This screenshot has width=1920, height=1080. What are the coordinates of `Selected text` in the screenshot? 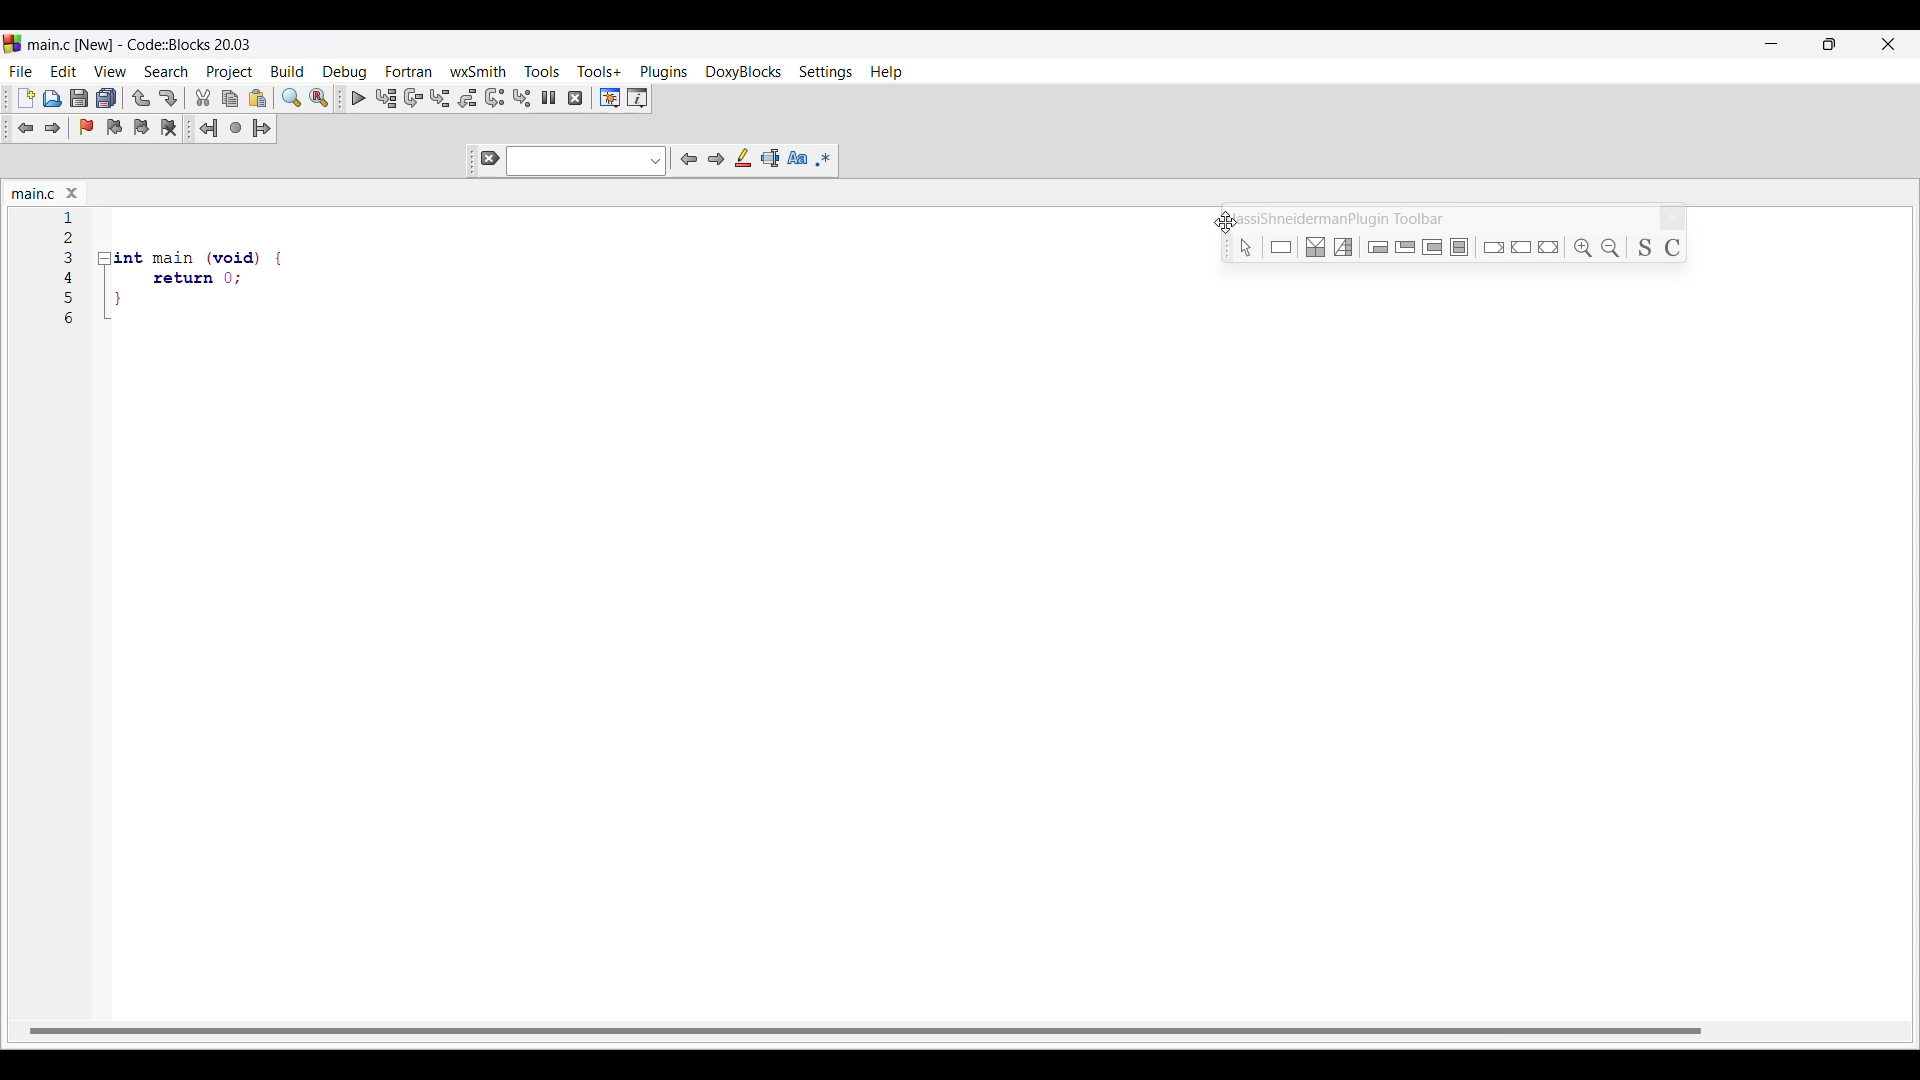 It's located at (770, 158).